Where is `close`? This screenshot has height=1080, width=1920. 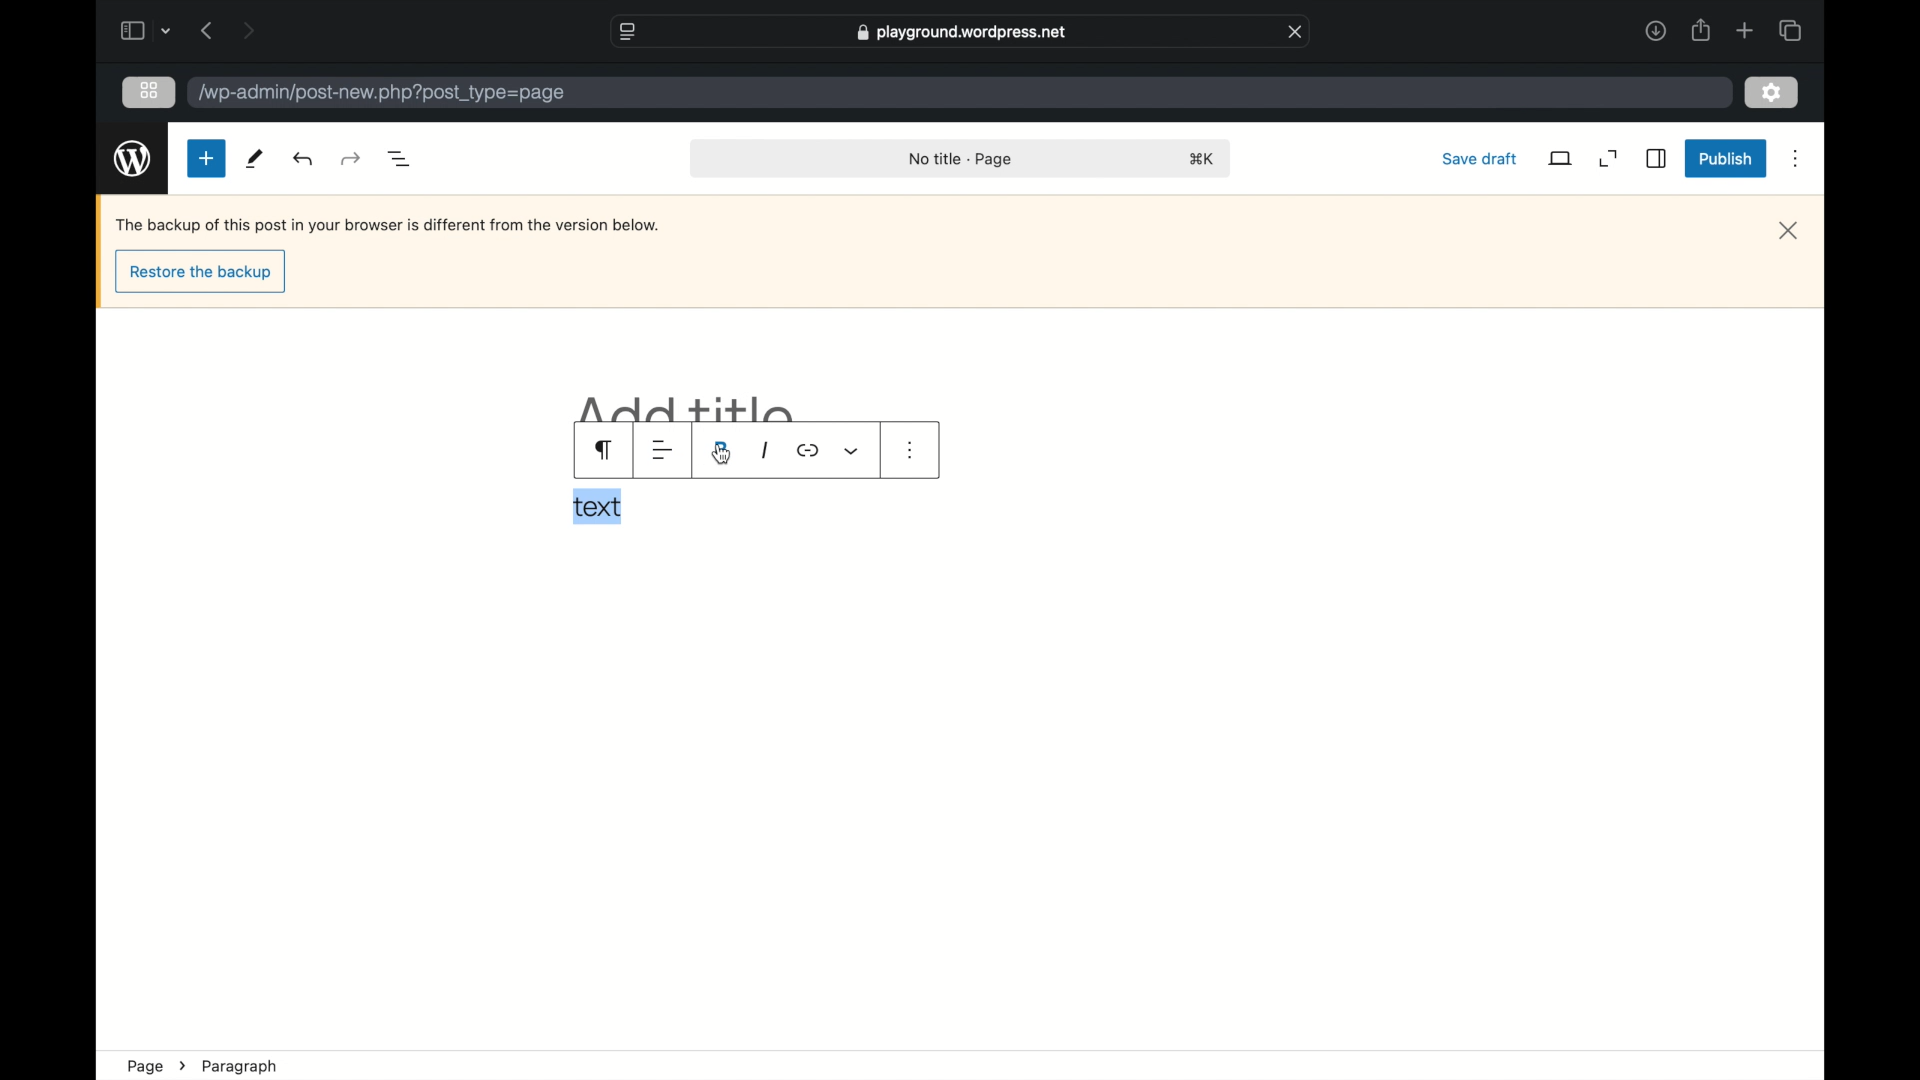
close is located at coordinates (1789, 231).